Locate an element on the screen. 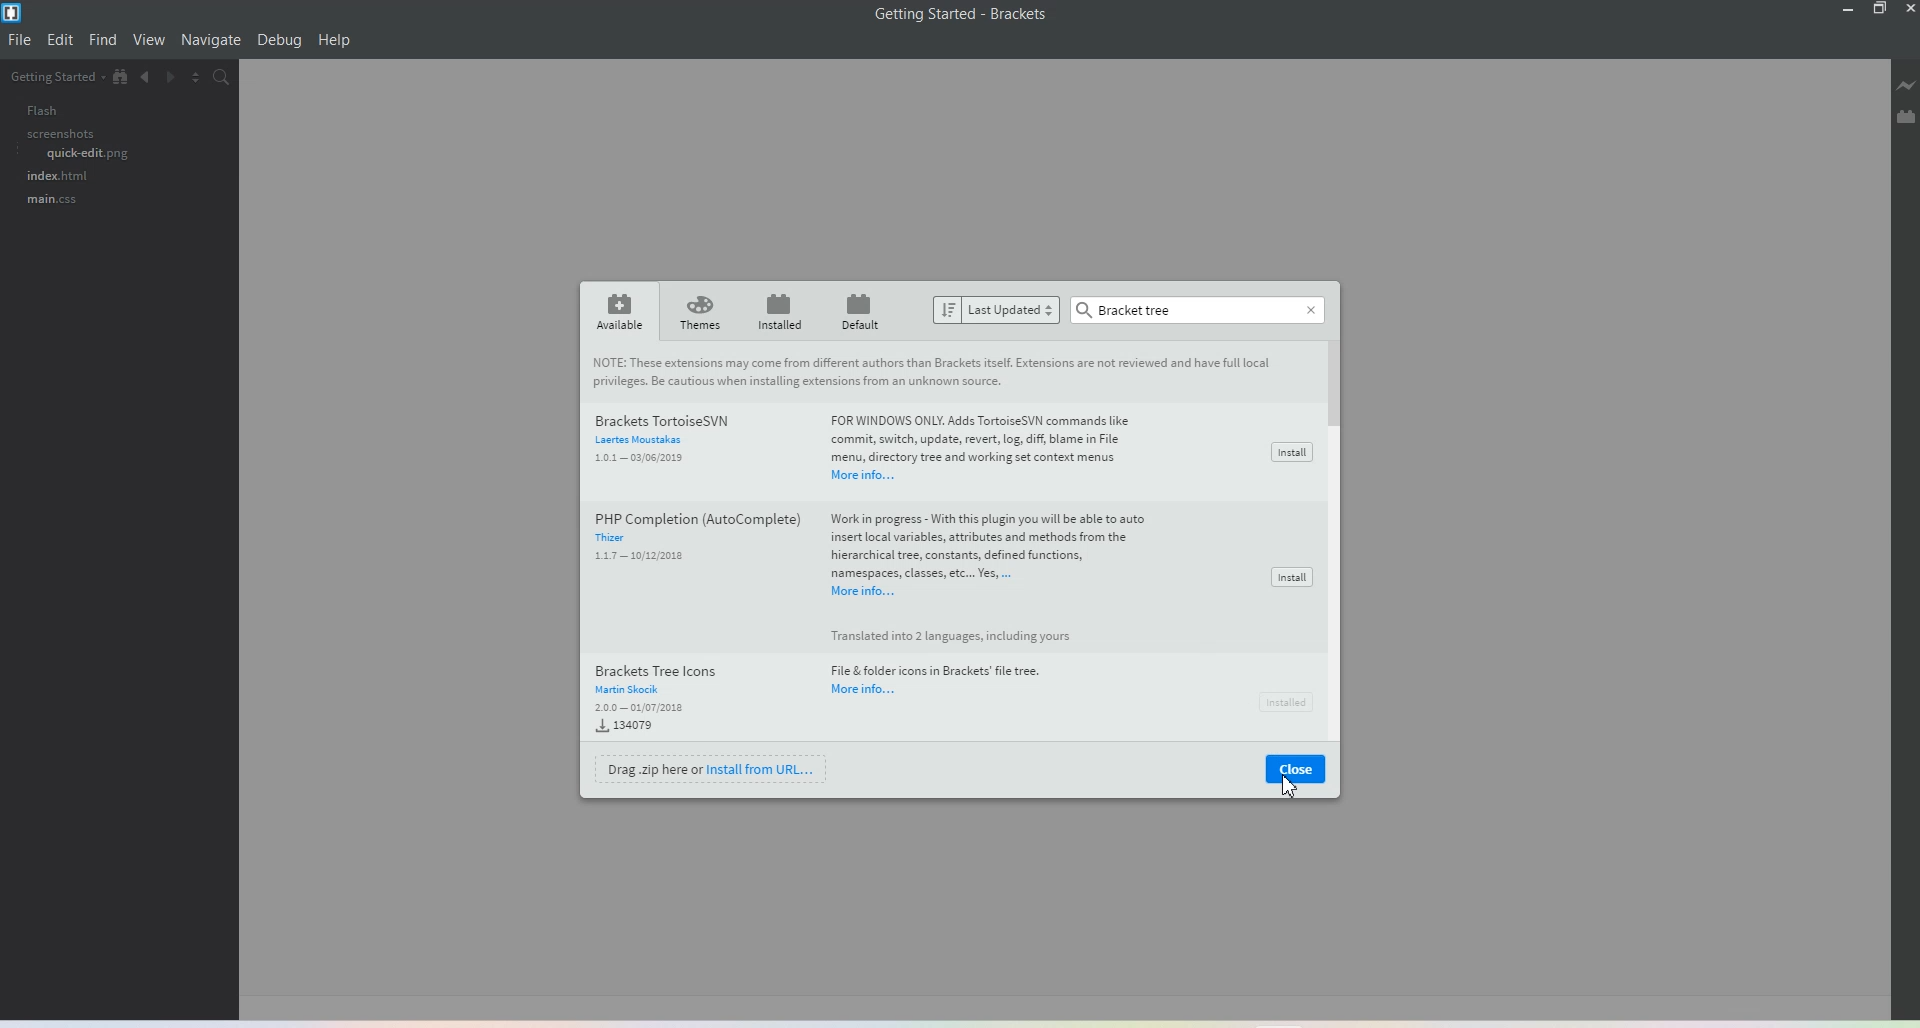  Find is located at coordinates (103, 40).